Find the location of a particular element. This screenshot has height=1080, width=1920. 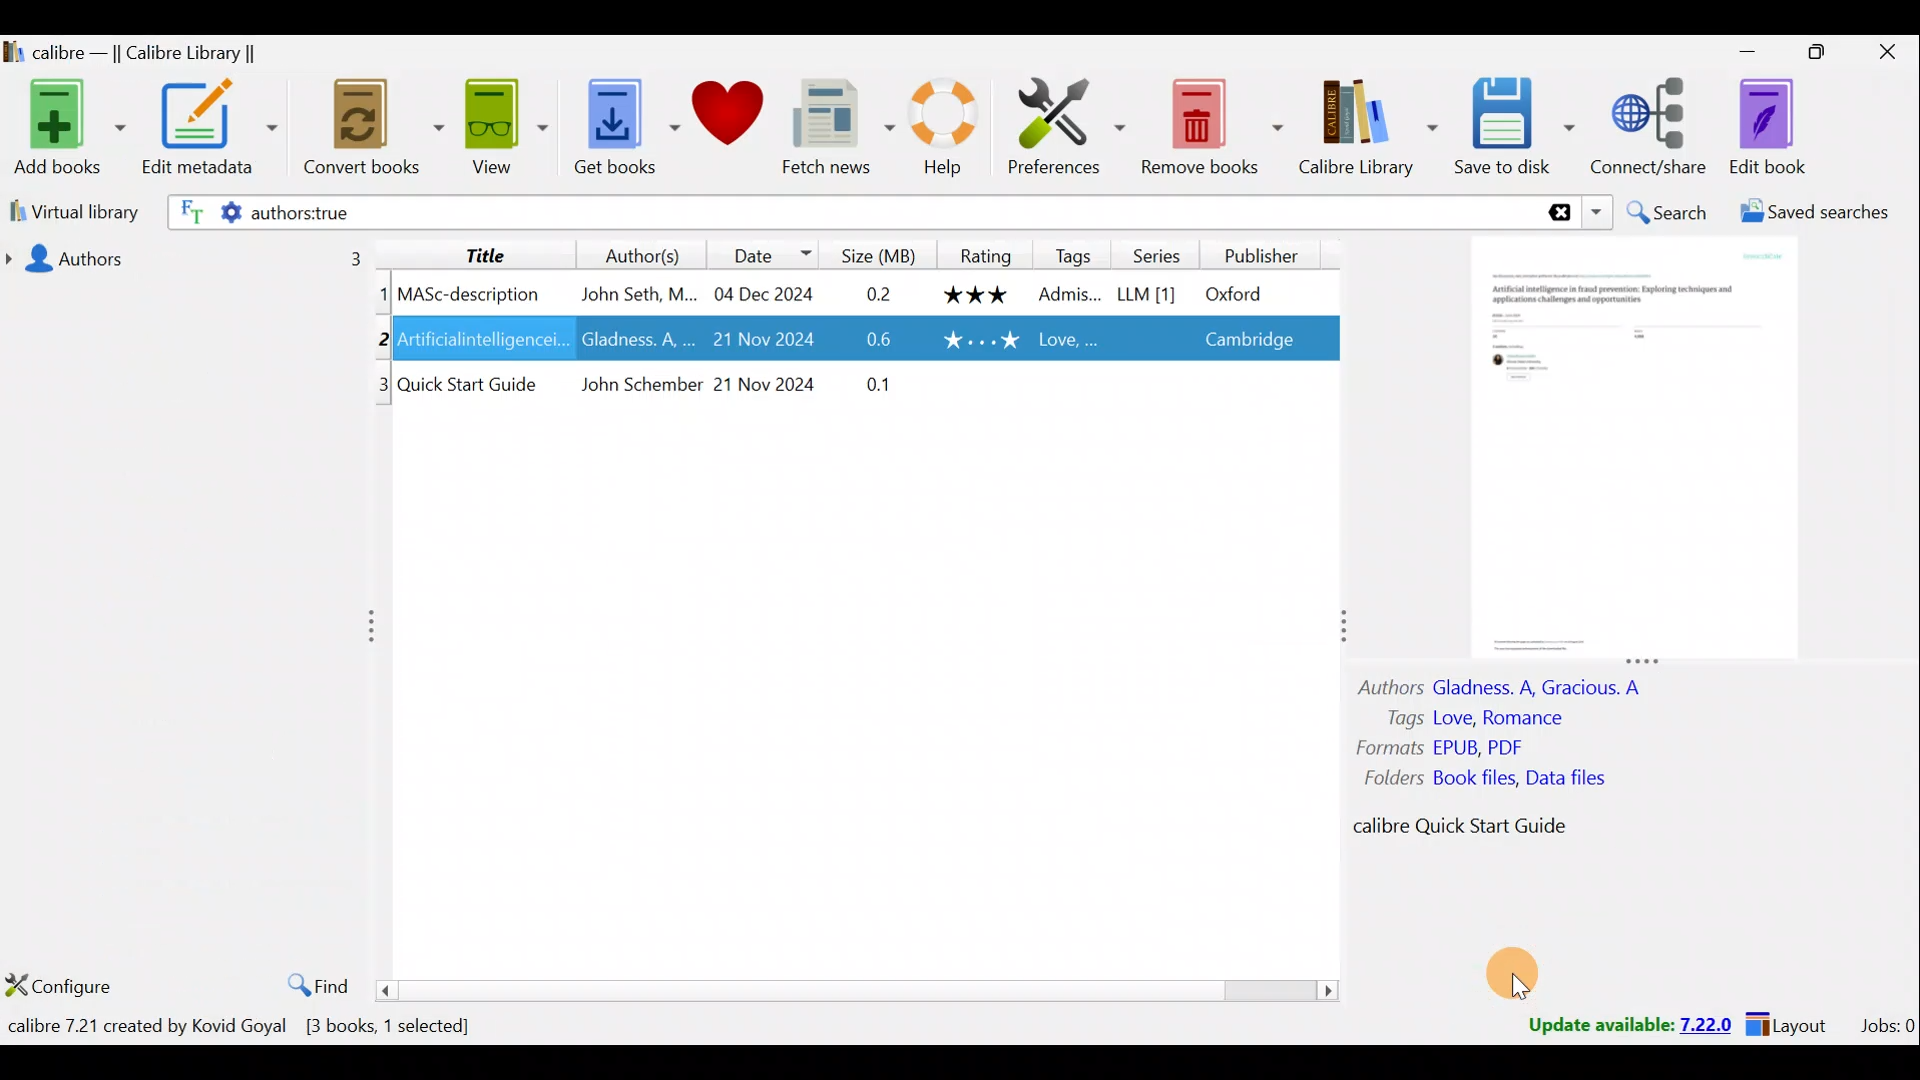

Update is located at coordinates (1627, 1026).